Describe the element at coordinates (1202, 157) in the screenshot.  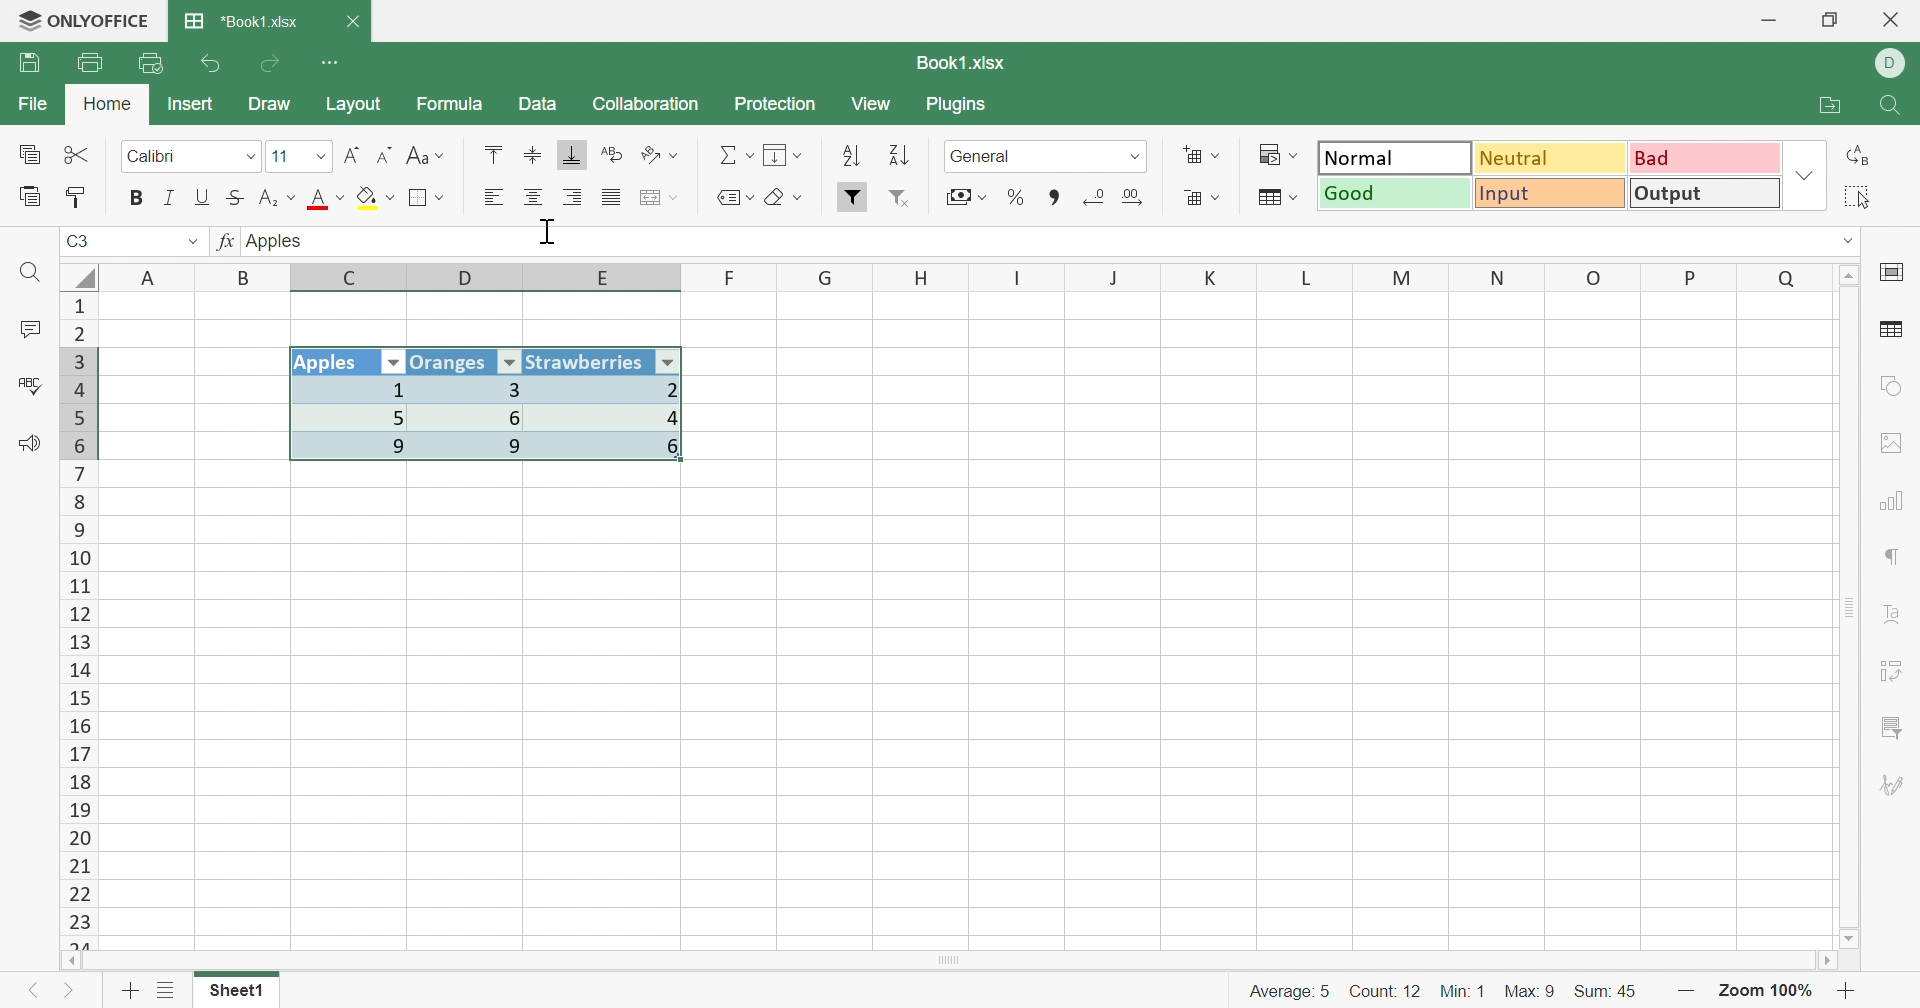
I see `Insert cells` at that location.